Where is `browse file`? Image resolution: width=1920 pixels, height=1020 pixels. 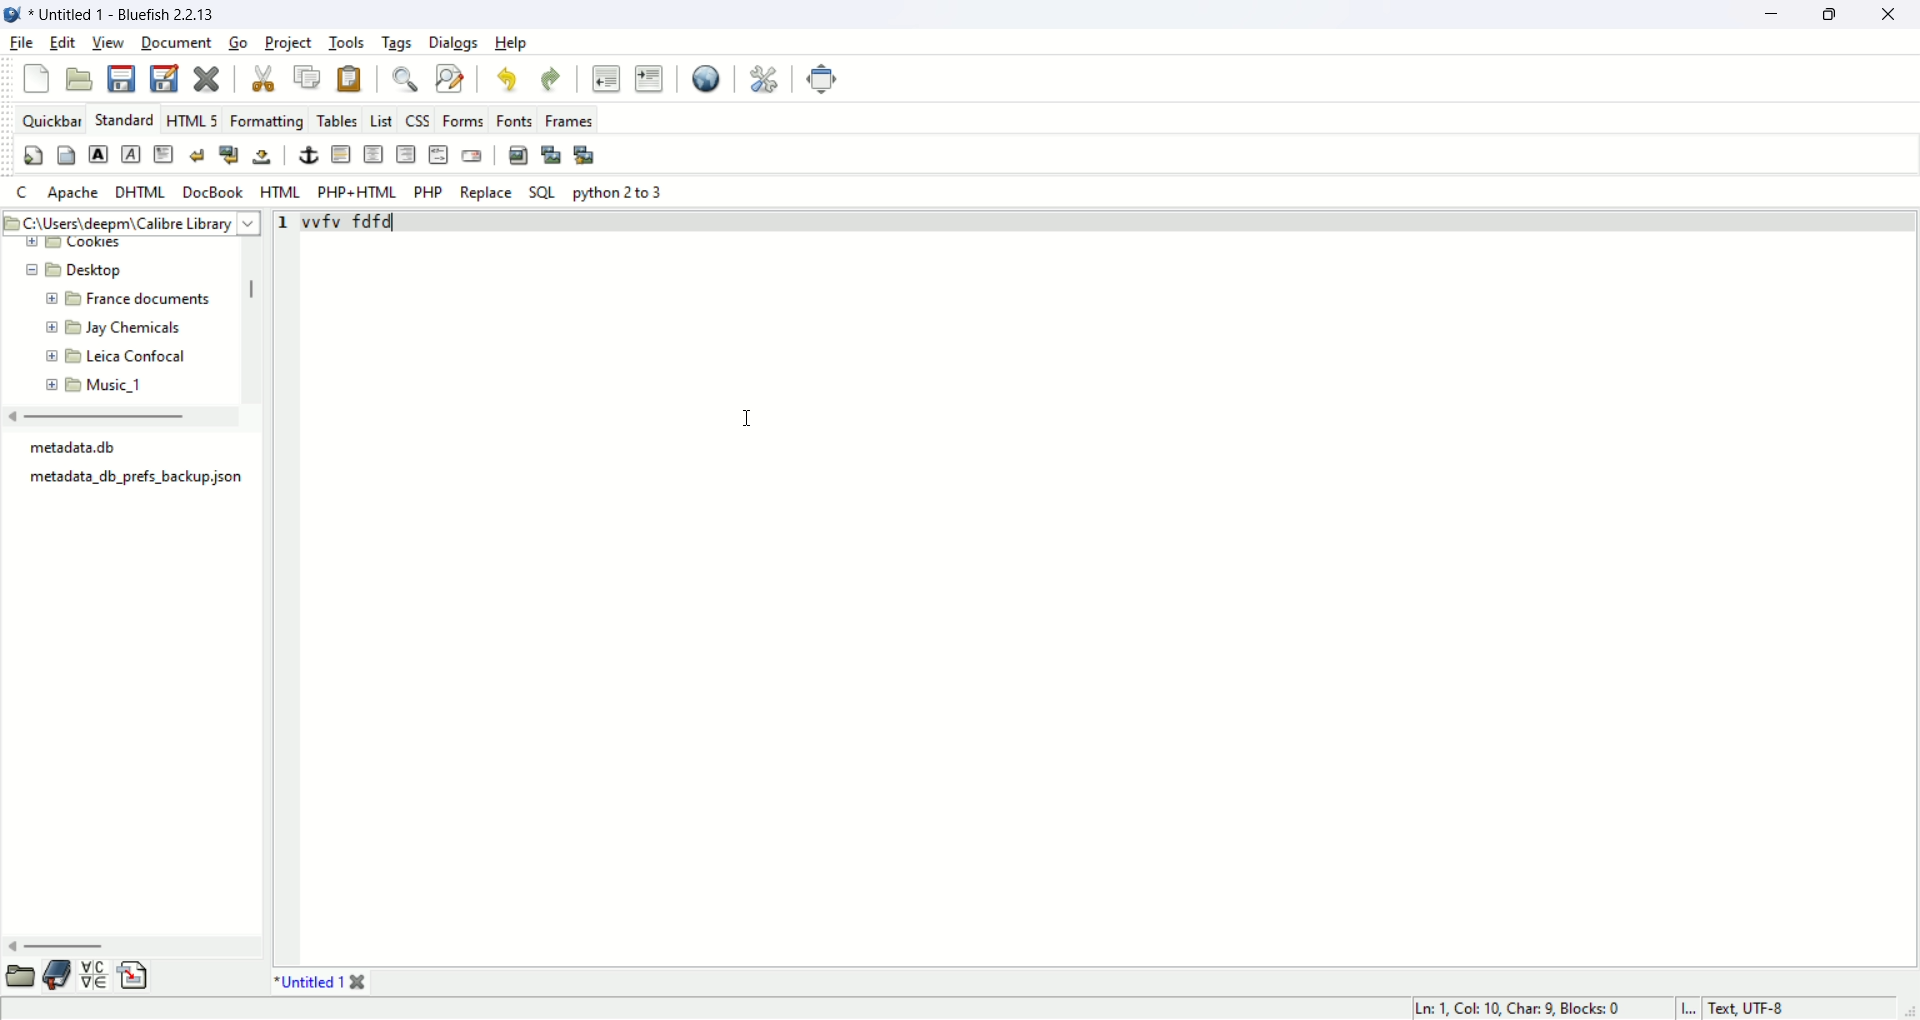 browse file is located at coordinates (22, 976).